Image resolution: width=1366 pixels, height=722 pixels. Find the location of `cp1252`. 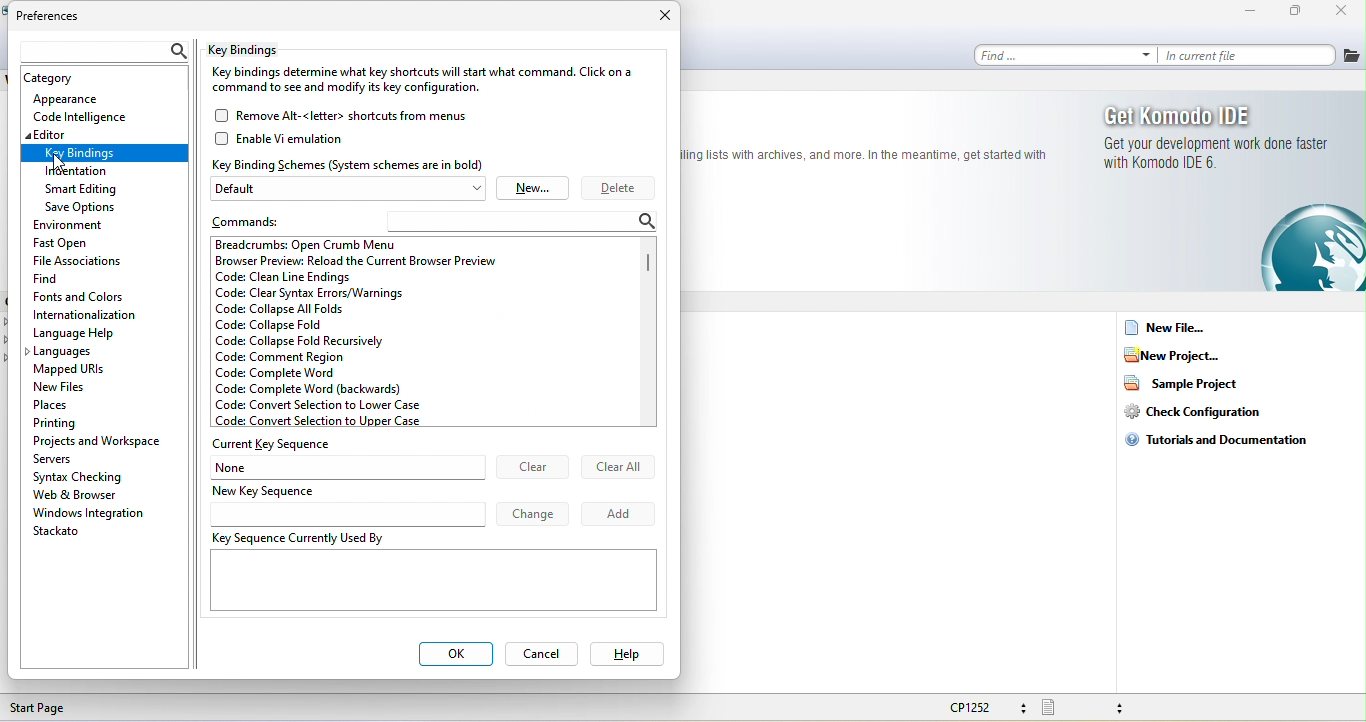

cp1252 is located at coordinates (984, 707).